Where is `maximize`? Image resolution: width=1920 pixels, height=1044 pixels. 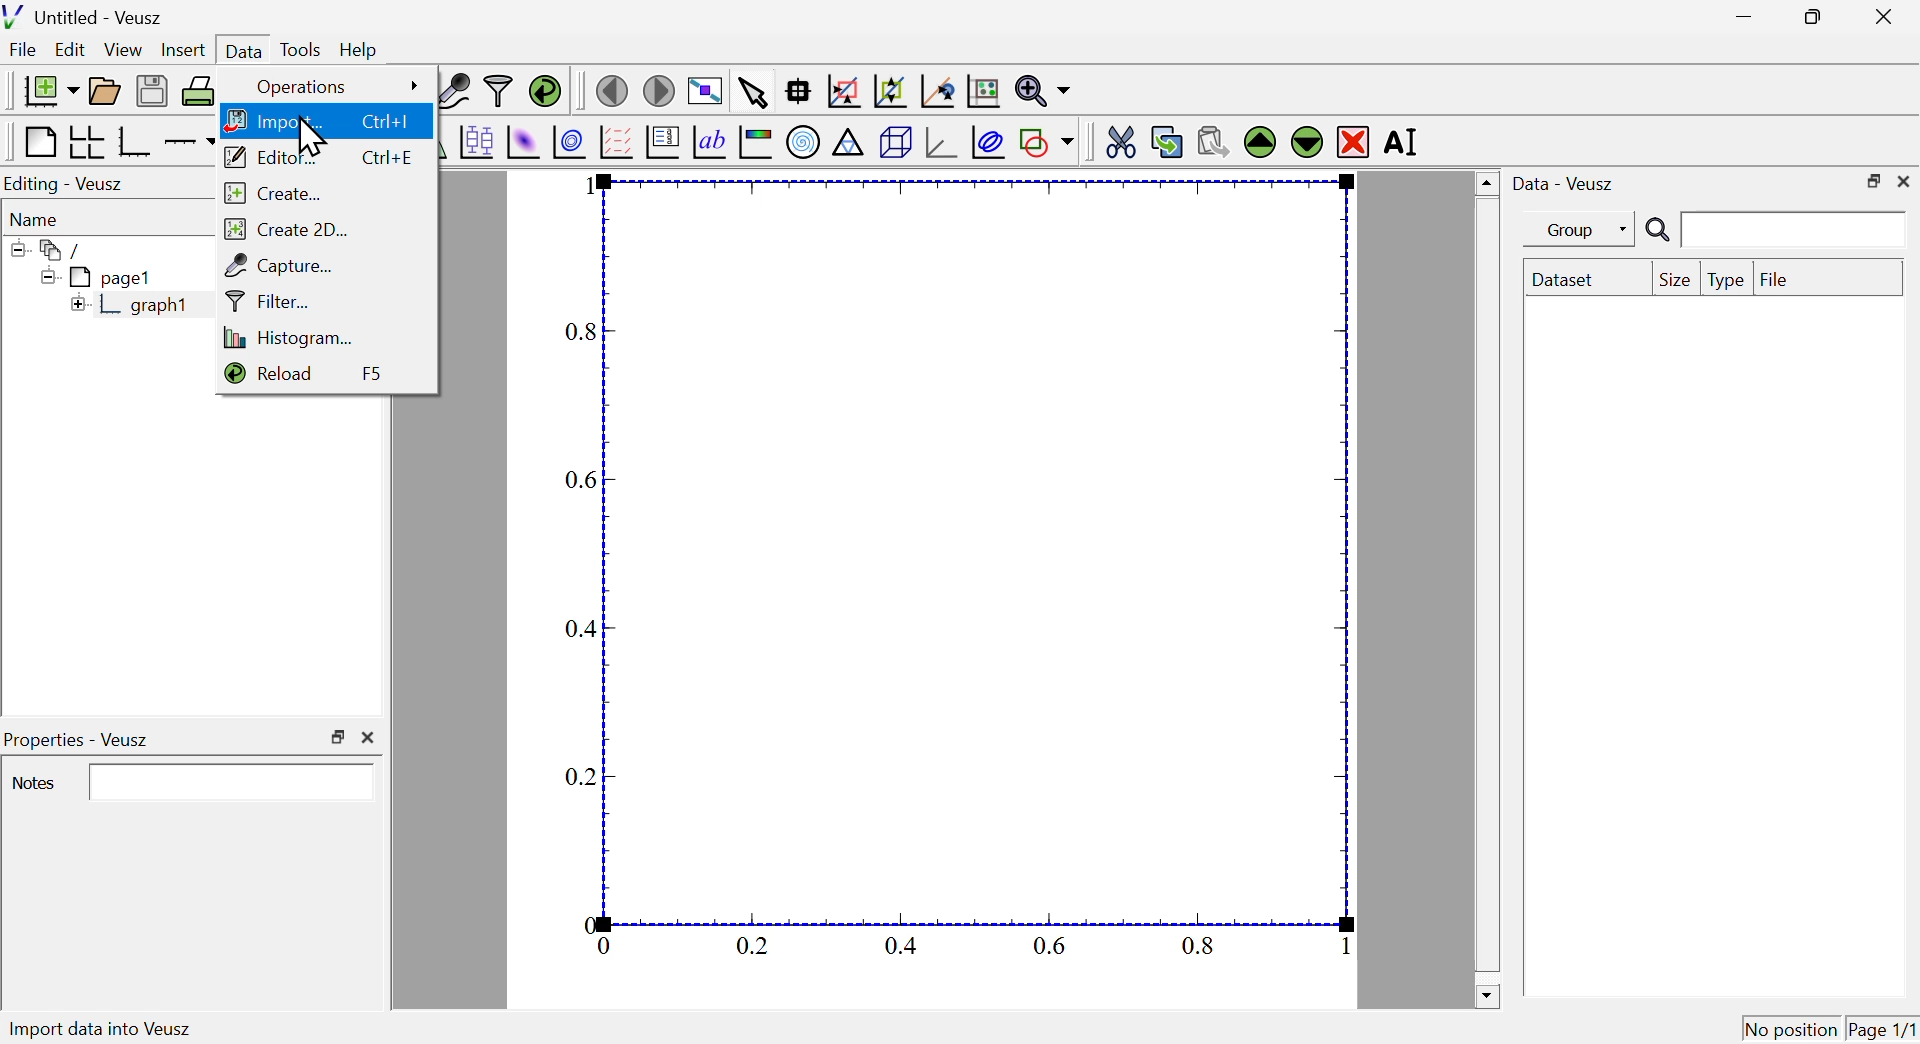 maximize is located at coordinates (1870, 180).